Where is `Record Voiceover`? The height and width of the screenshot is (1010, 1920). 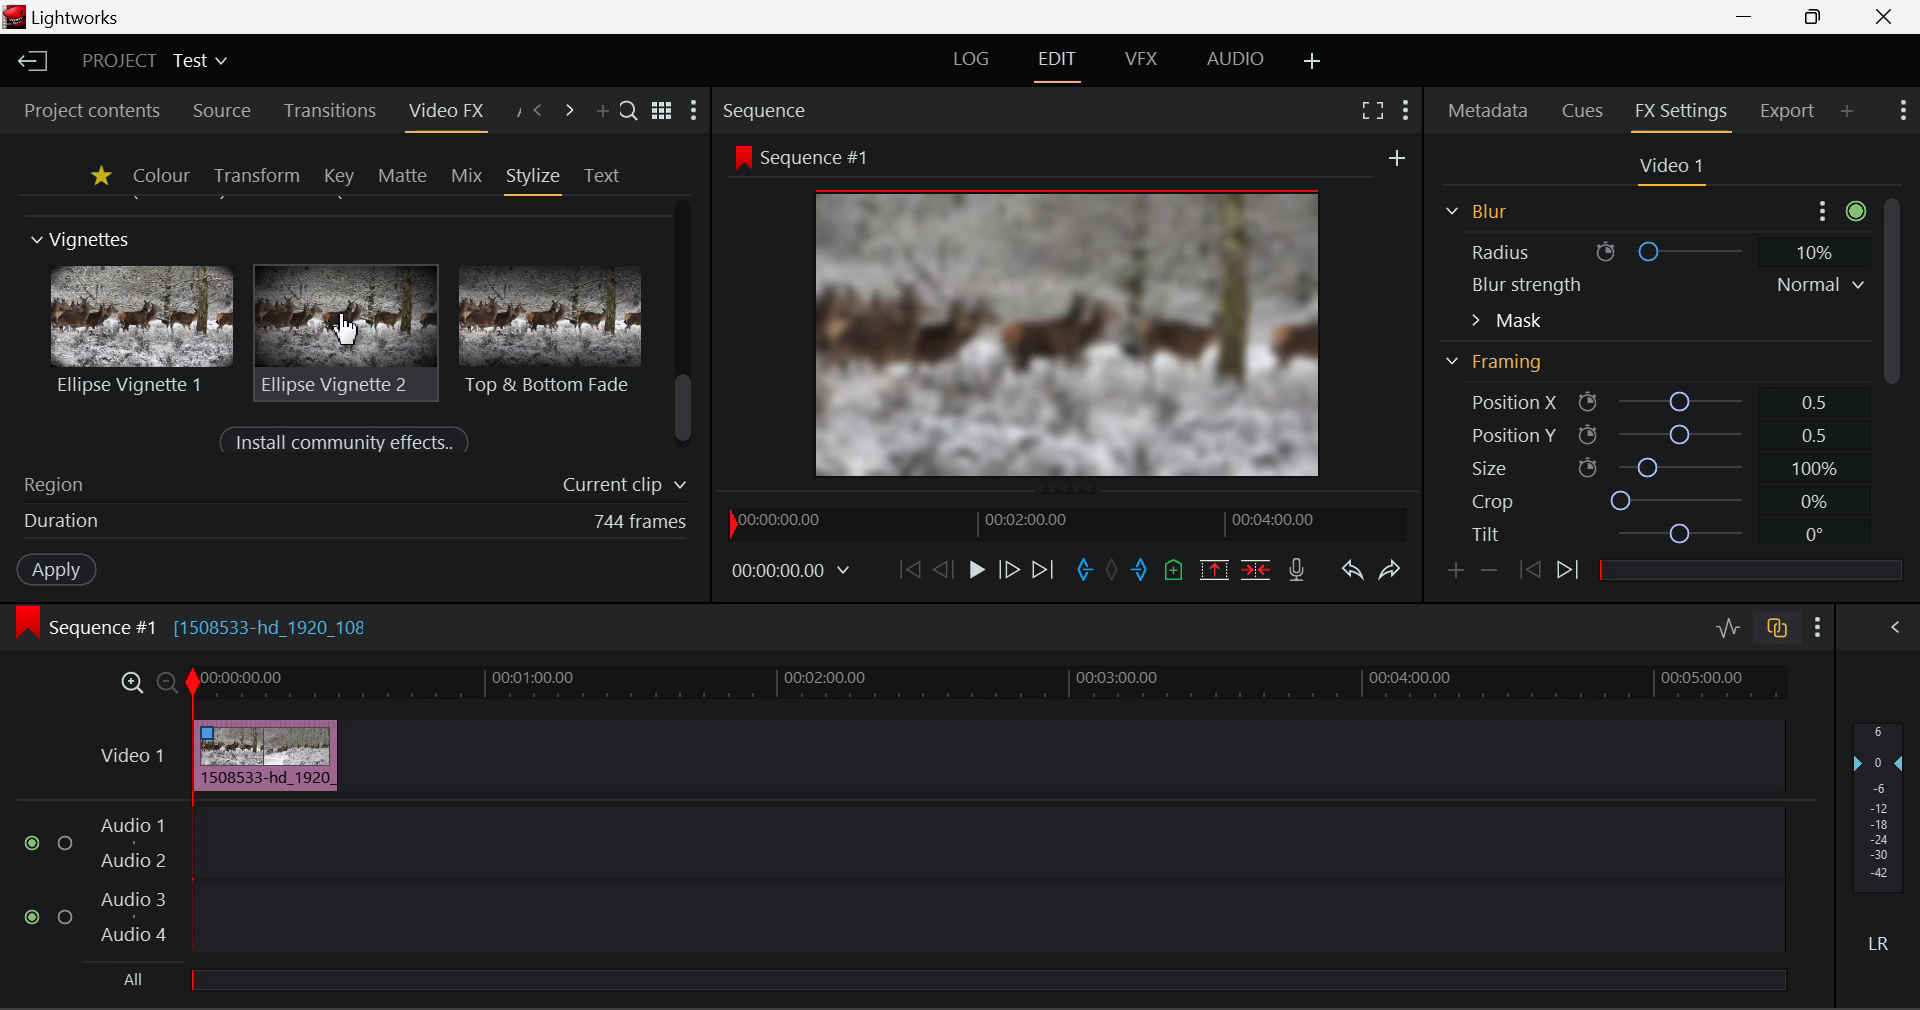 Record Voiceover is located at coordinates (1298, 568).